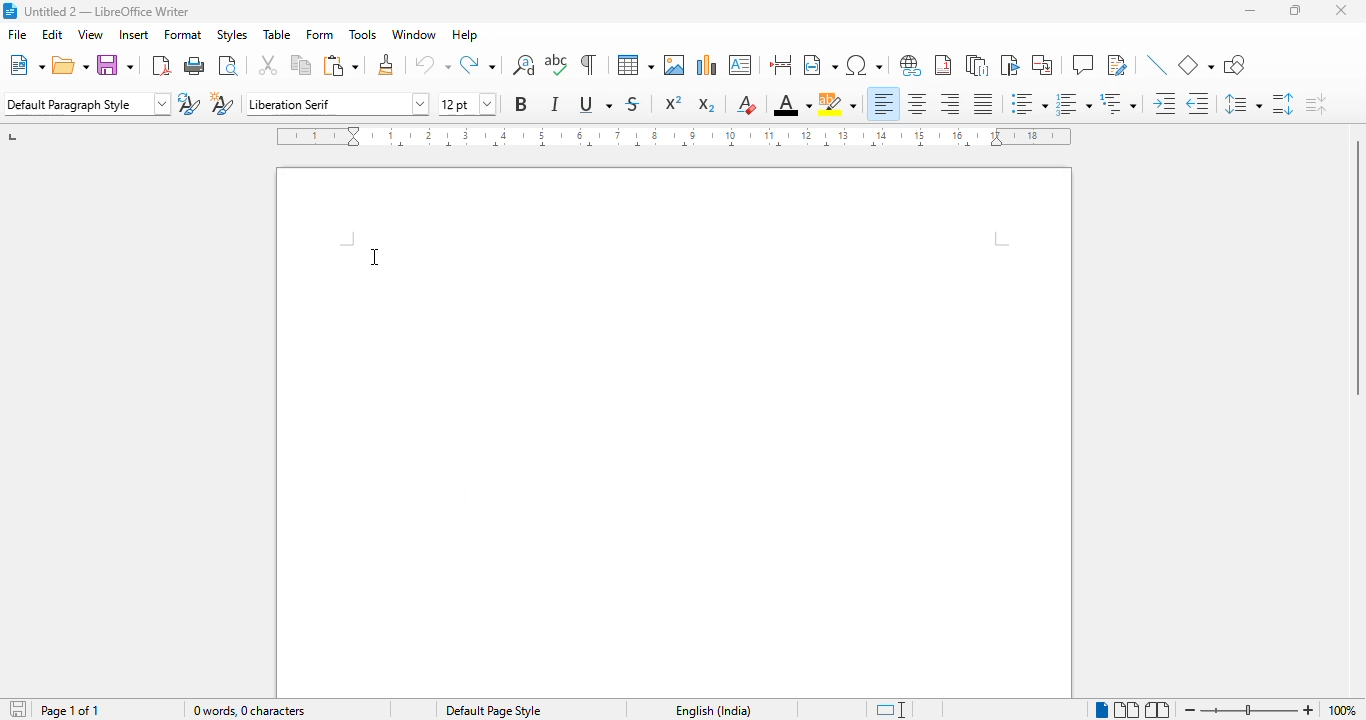  What do you see at coordinates (588, 64) in the screenshot?
I see `toggle formatting marks` at bounding box center [588, 64].